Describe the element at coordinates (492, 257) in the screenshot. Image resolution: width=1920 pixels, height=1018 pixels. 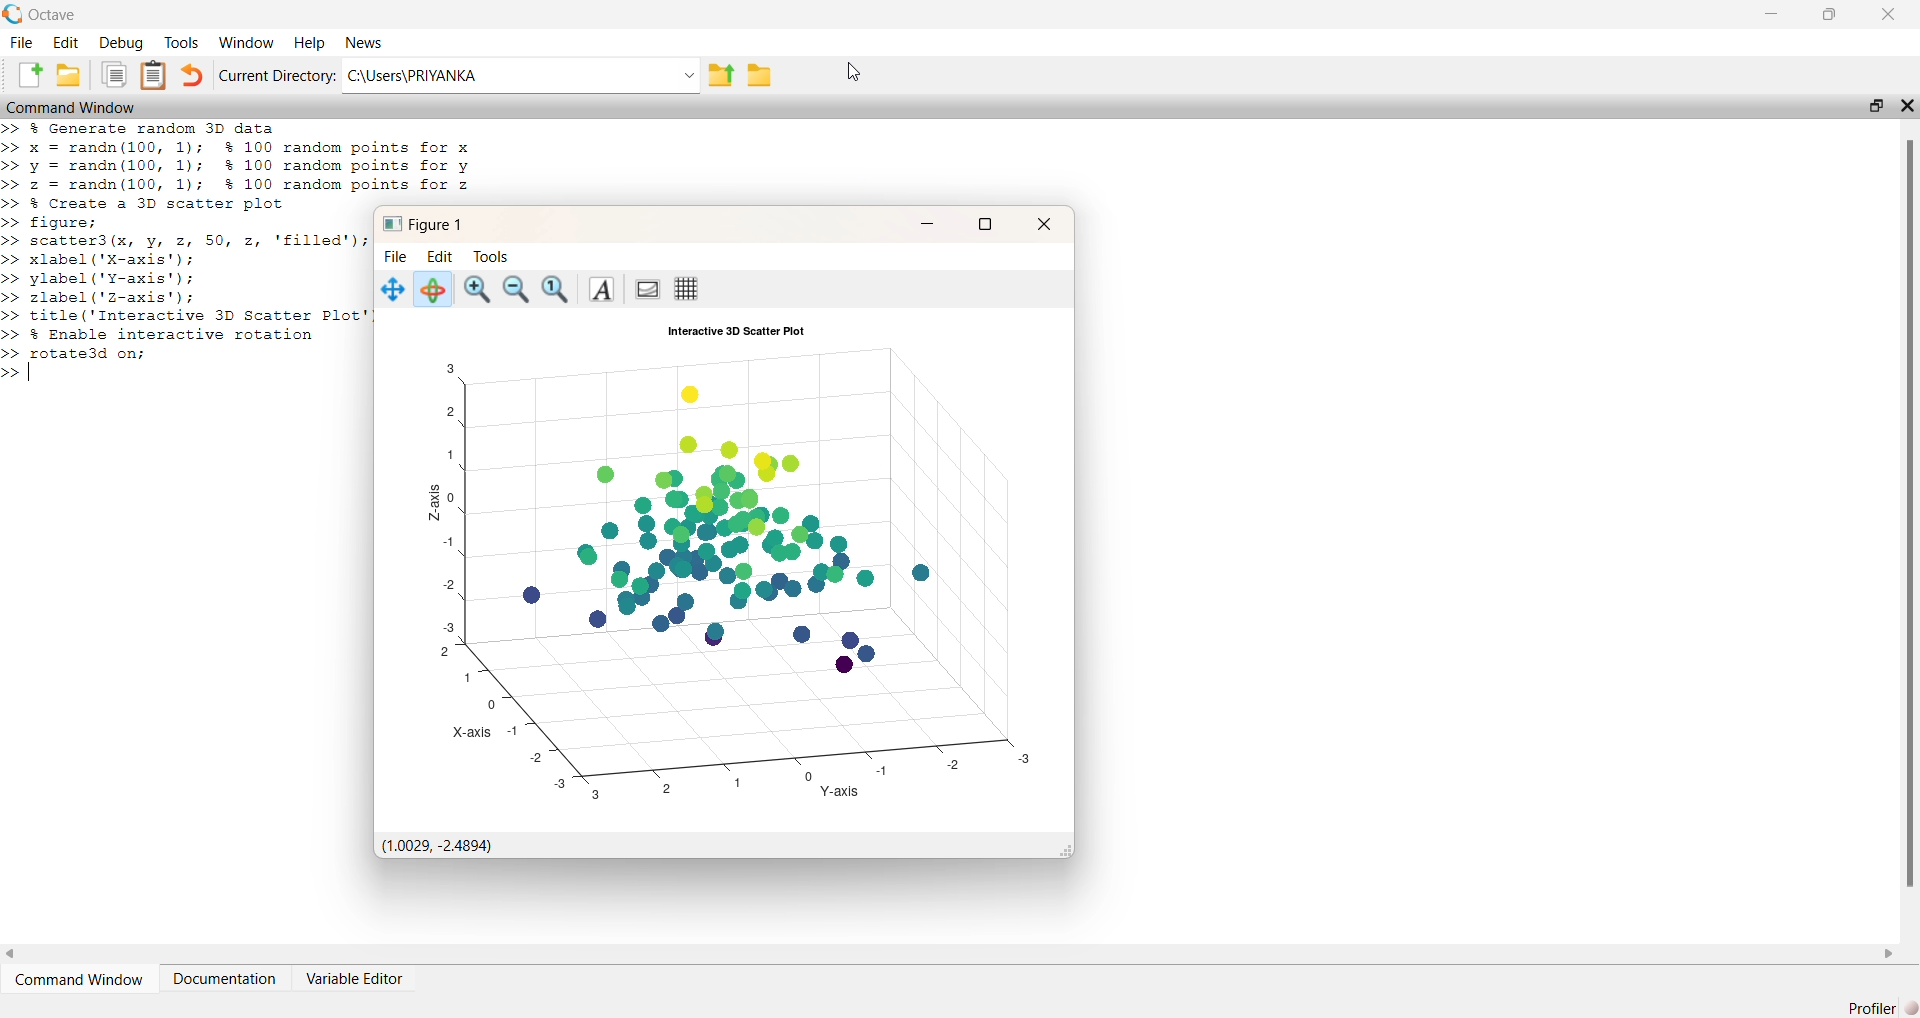
I see `Tools` at that location.